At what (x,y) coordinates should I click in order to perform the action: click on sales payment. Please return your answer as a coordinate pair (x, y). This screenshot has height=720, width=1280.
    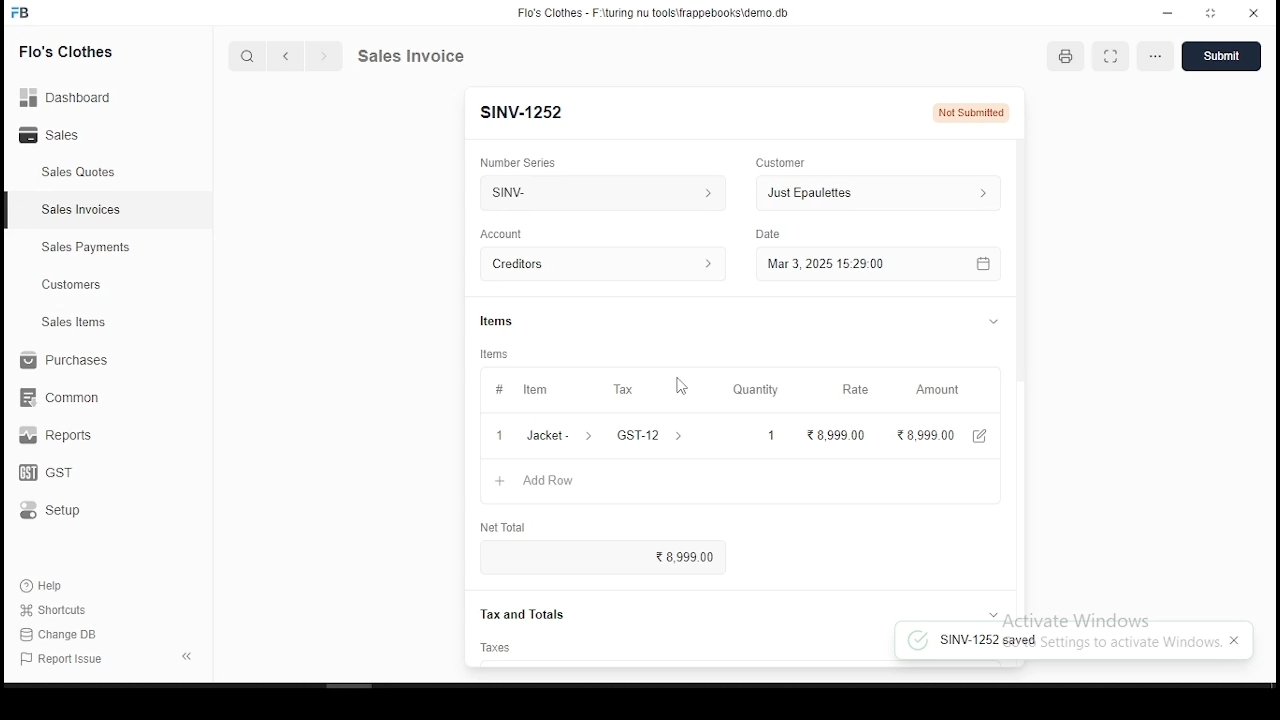
    Looking at the image, I should click on (81, 247).